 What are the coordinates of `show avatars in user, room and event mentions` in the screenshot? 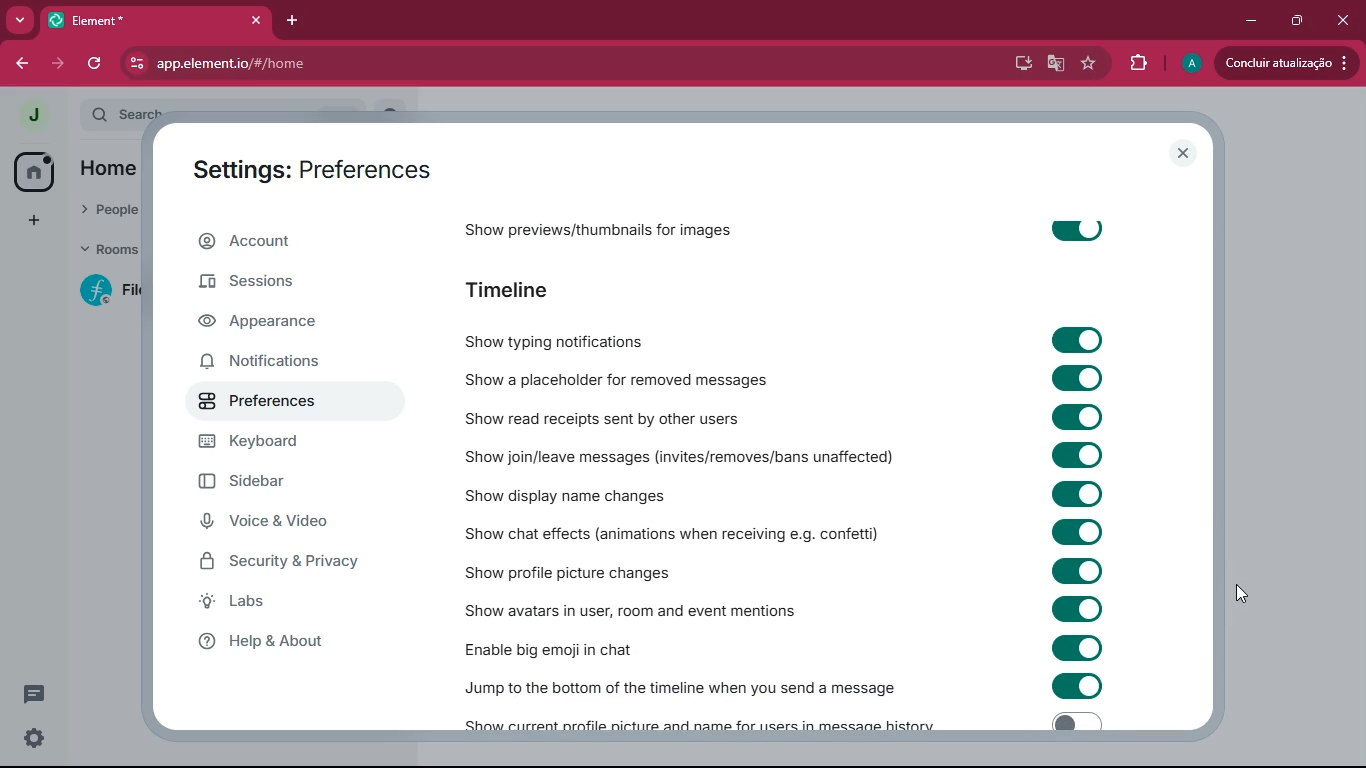 It's located at (638, 608).